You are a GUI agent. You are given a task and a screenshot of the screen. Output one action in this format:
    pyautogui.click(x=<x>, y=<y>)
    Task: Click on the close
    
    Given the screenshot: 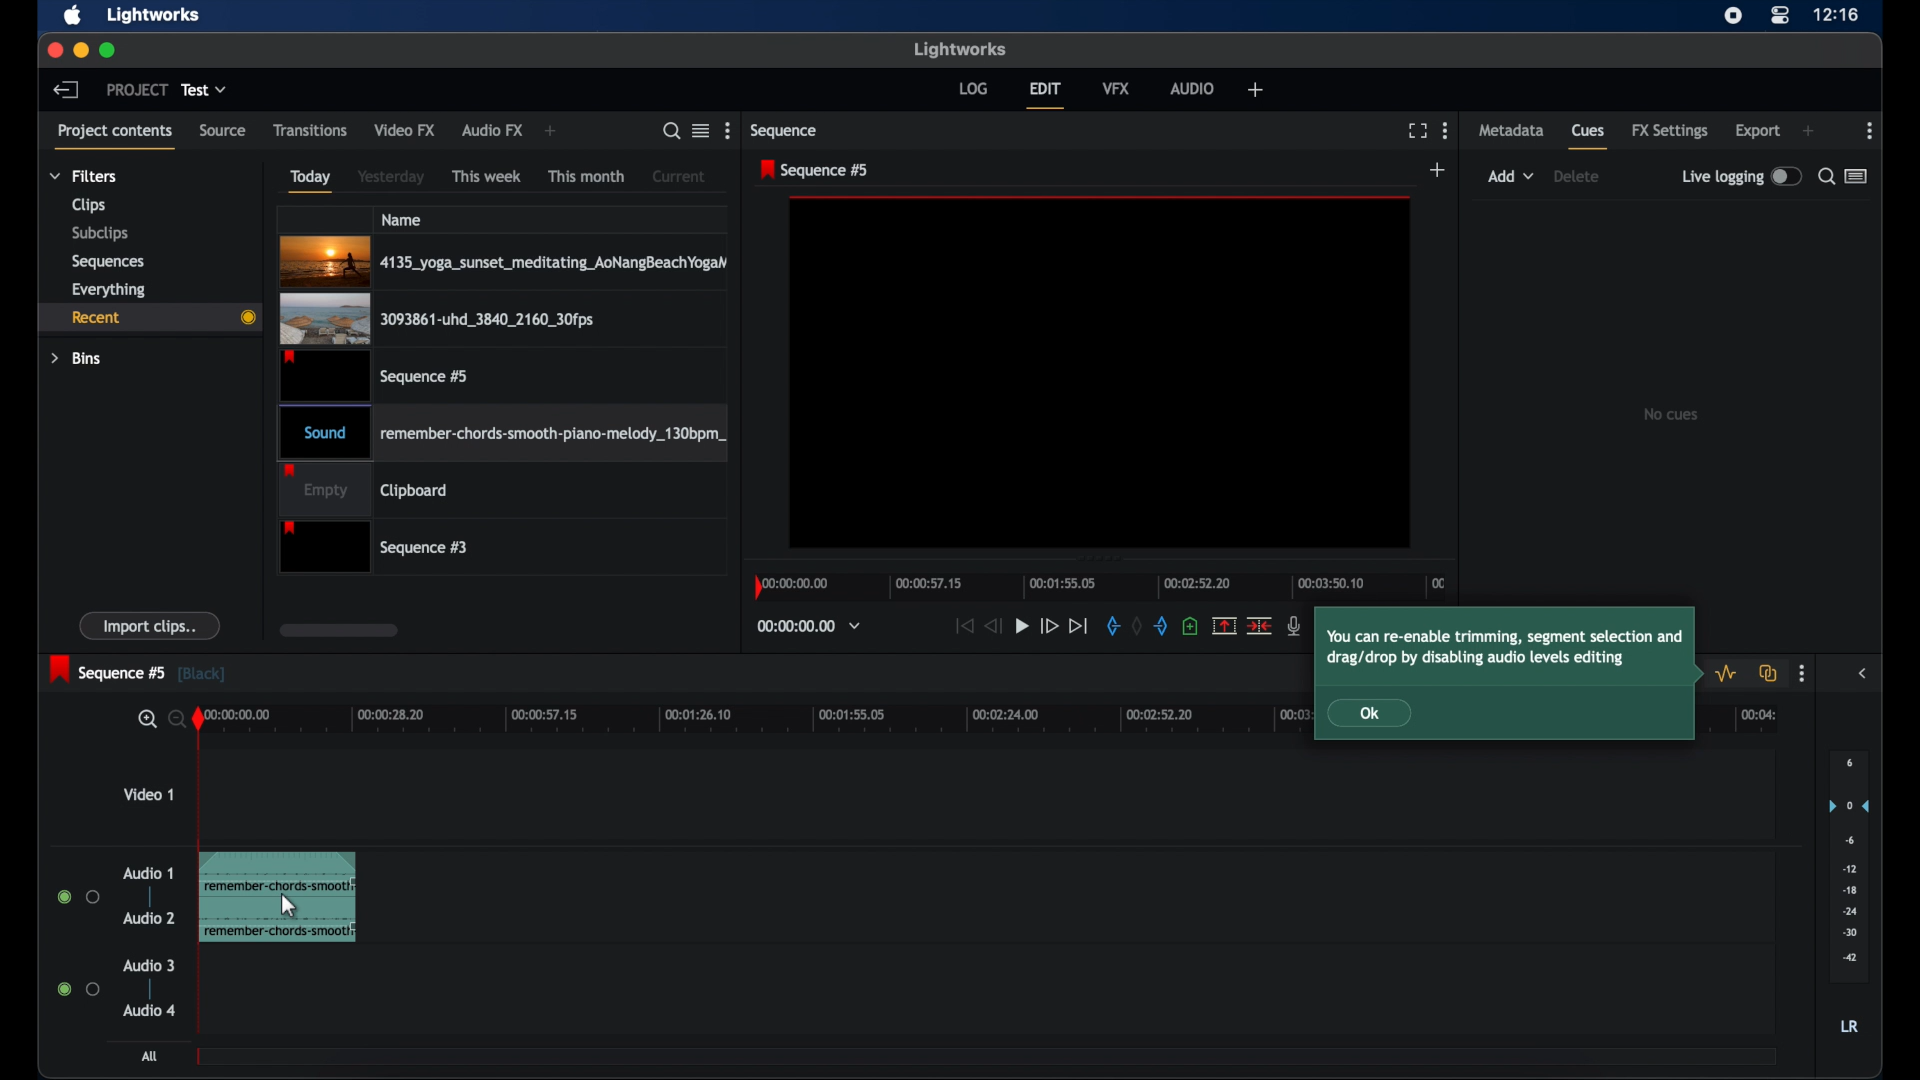 What is the action you would take?
    pyautogui.click(x=54, y=51)
    